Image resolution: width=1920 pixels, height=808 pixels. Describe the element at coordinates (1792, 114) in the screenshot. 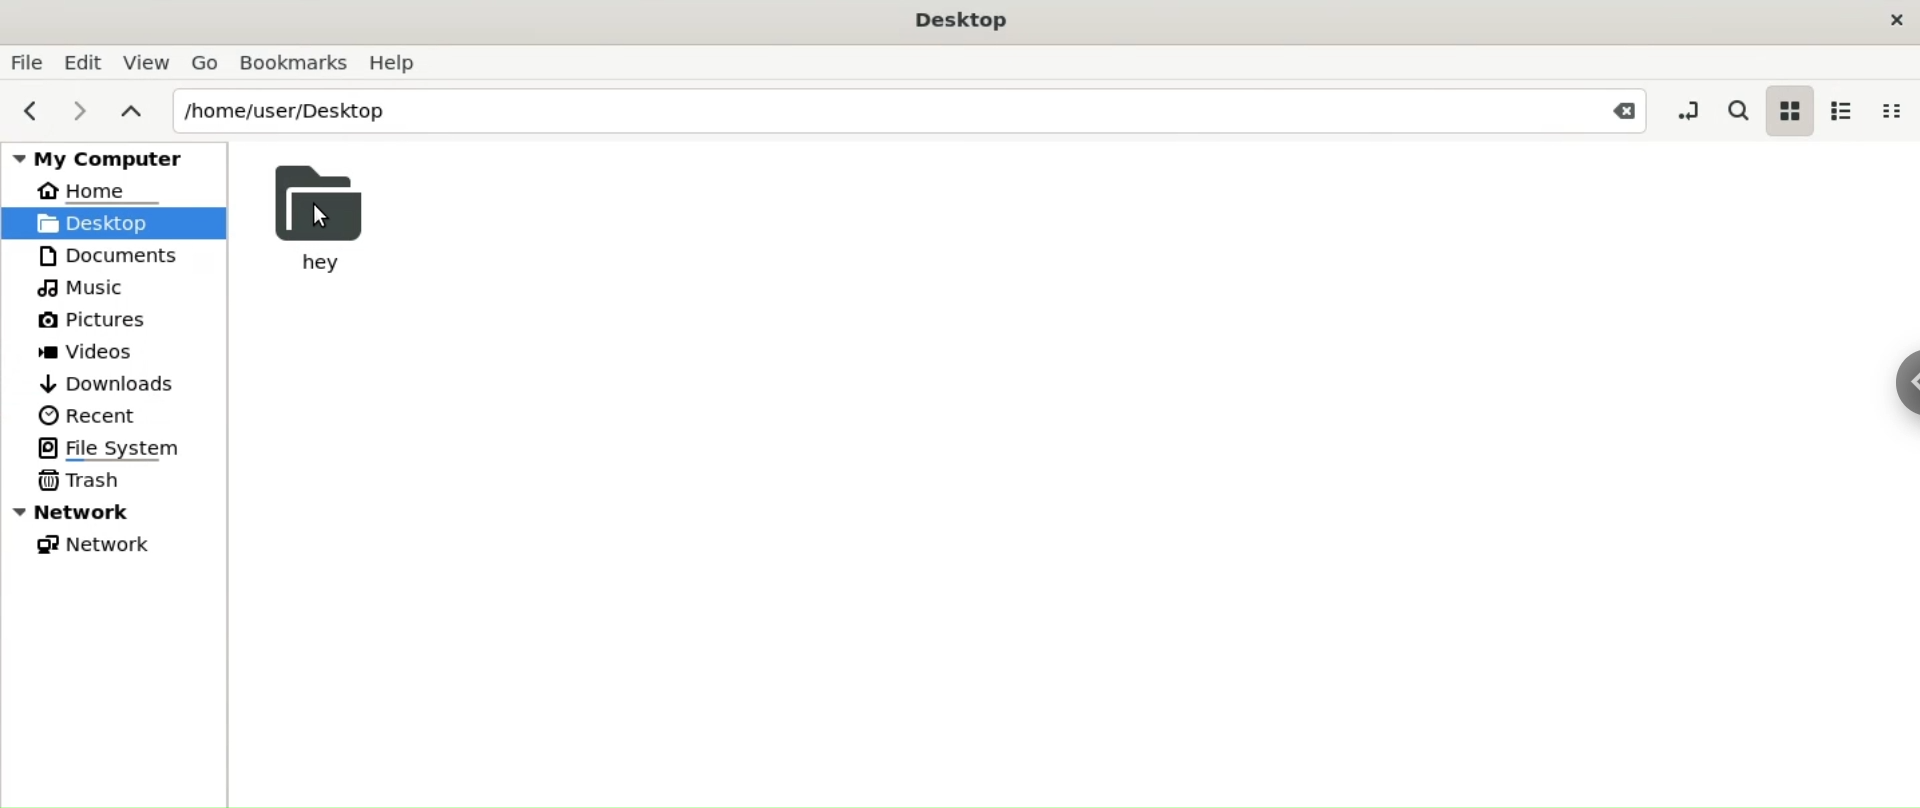

I see `icon view` at that location.